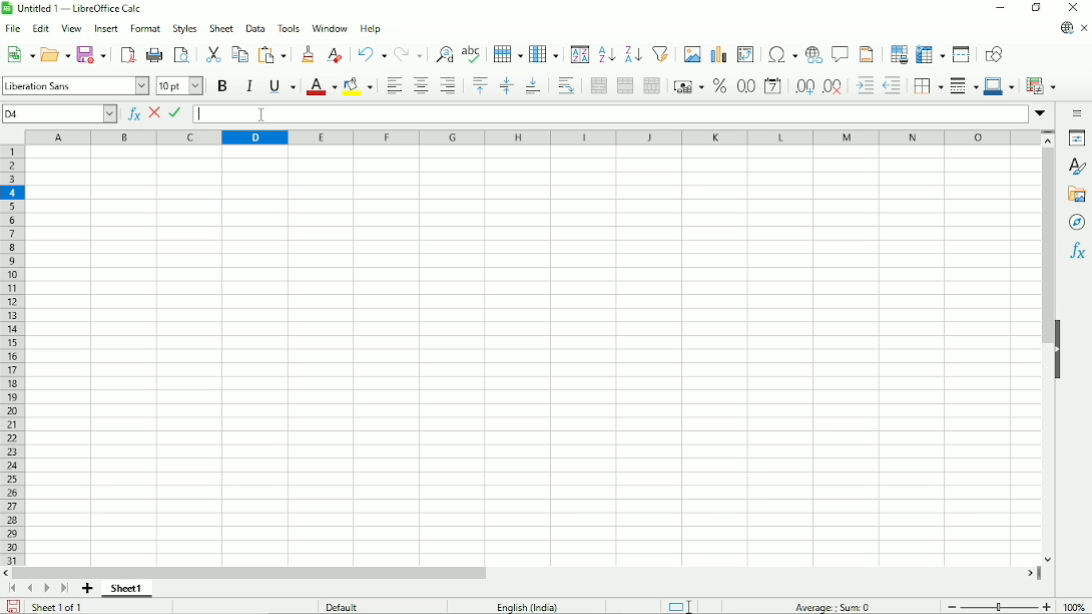 The height and width of the screenshot is (614, 1092). I want to click on Align center, so click(421, 85).